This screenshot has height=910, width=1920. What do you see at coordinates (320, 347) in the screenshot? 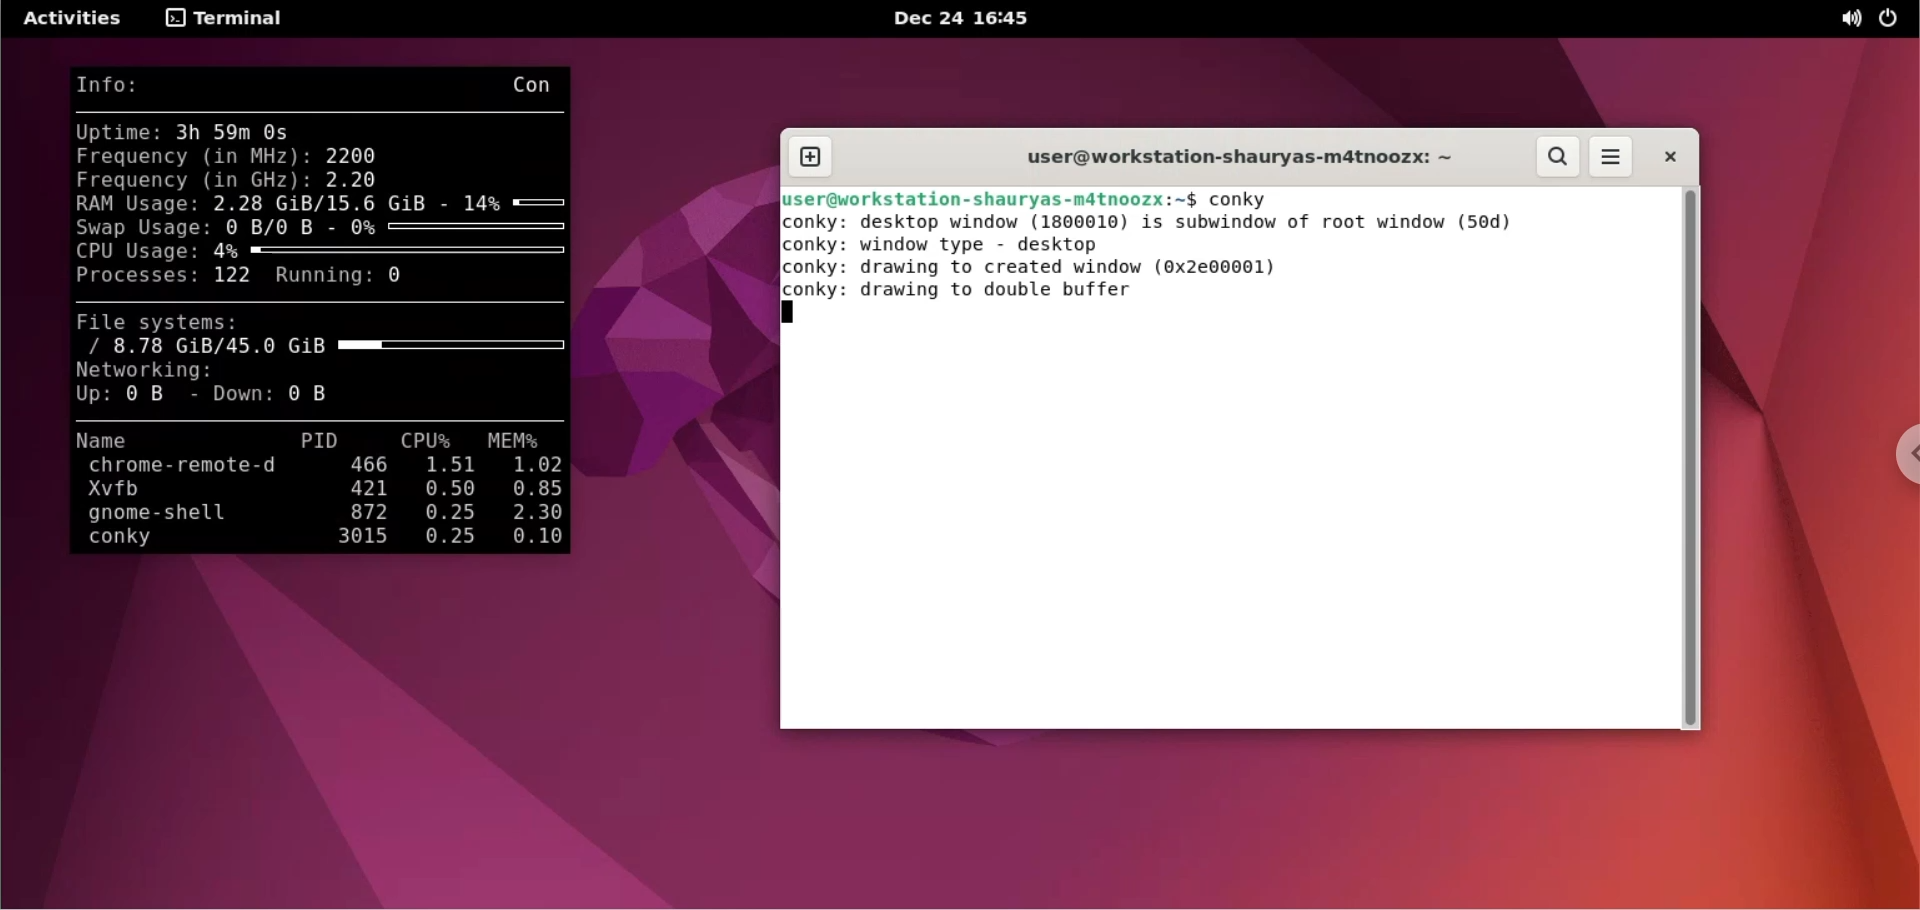
I see `8.78 GiB/45.0 GiB` at bounding box center [320, 347].